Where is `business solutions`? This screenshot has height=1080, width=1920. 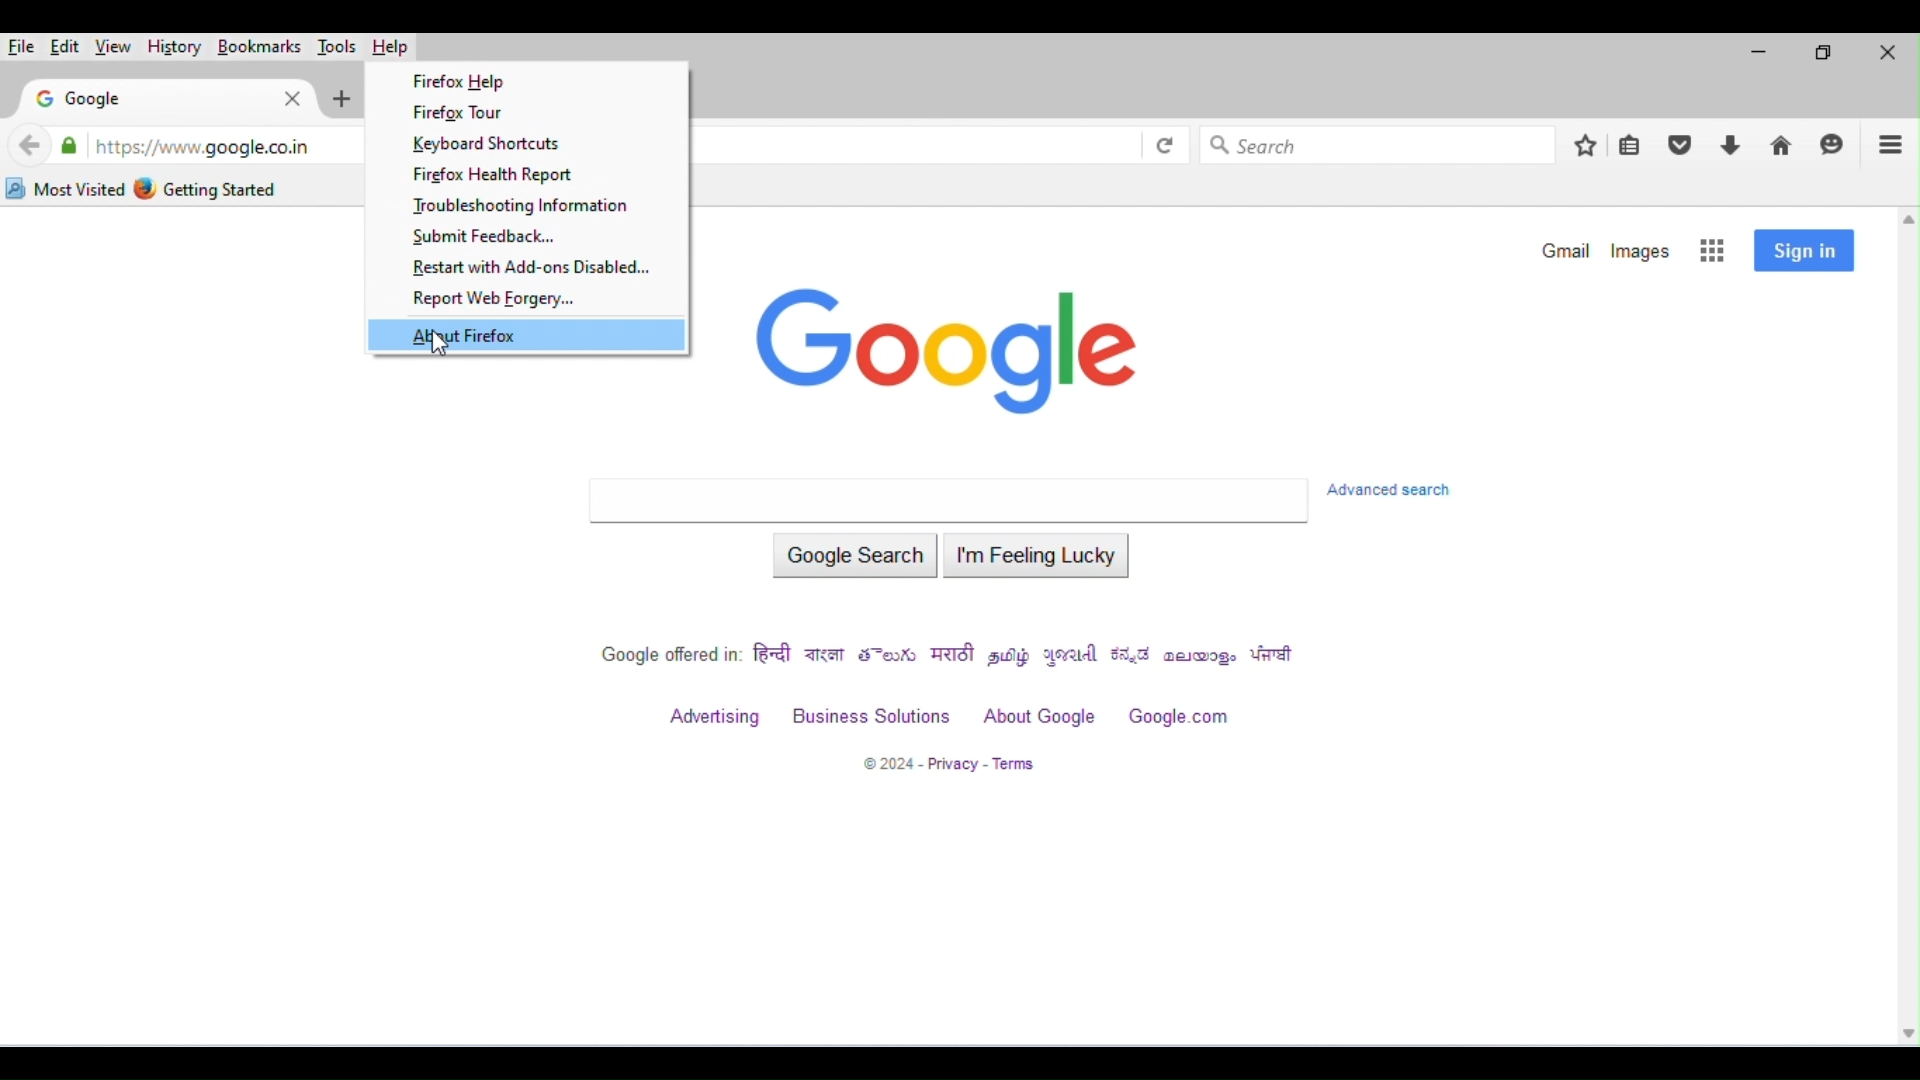
business solutions is located at coordinates (870, 717).